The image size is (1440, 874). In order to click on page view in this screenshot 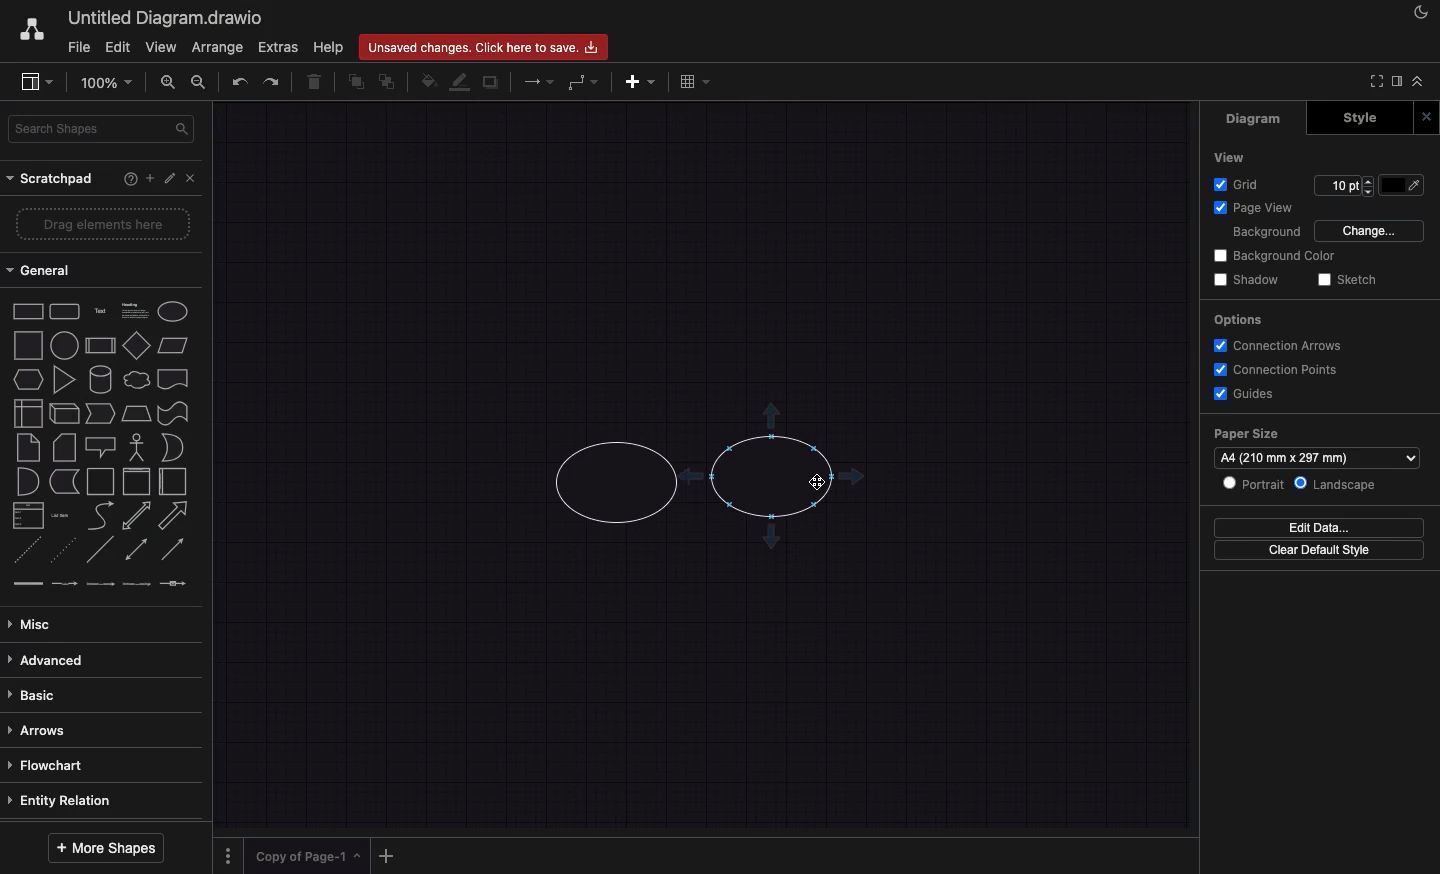, I will do `click(1261, 208)`.